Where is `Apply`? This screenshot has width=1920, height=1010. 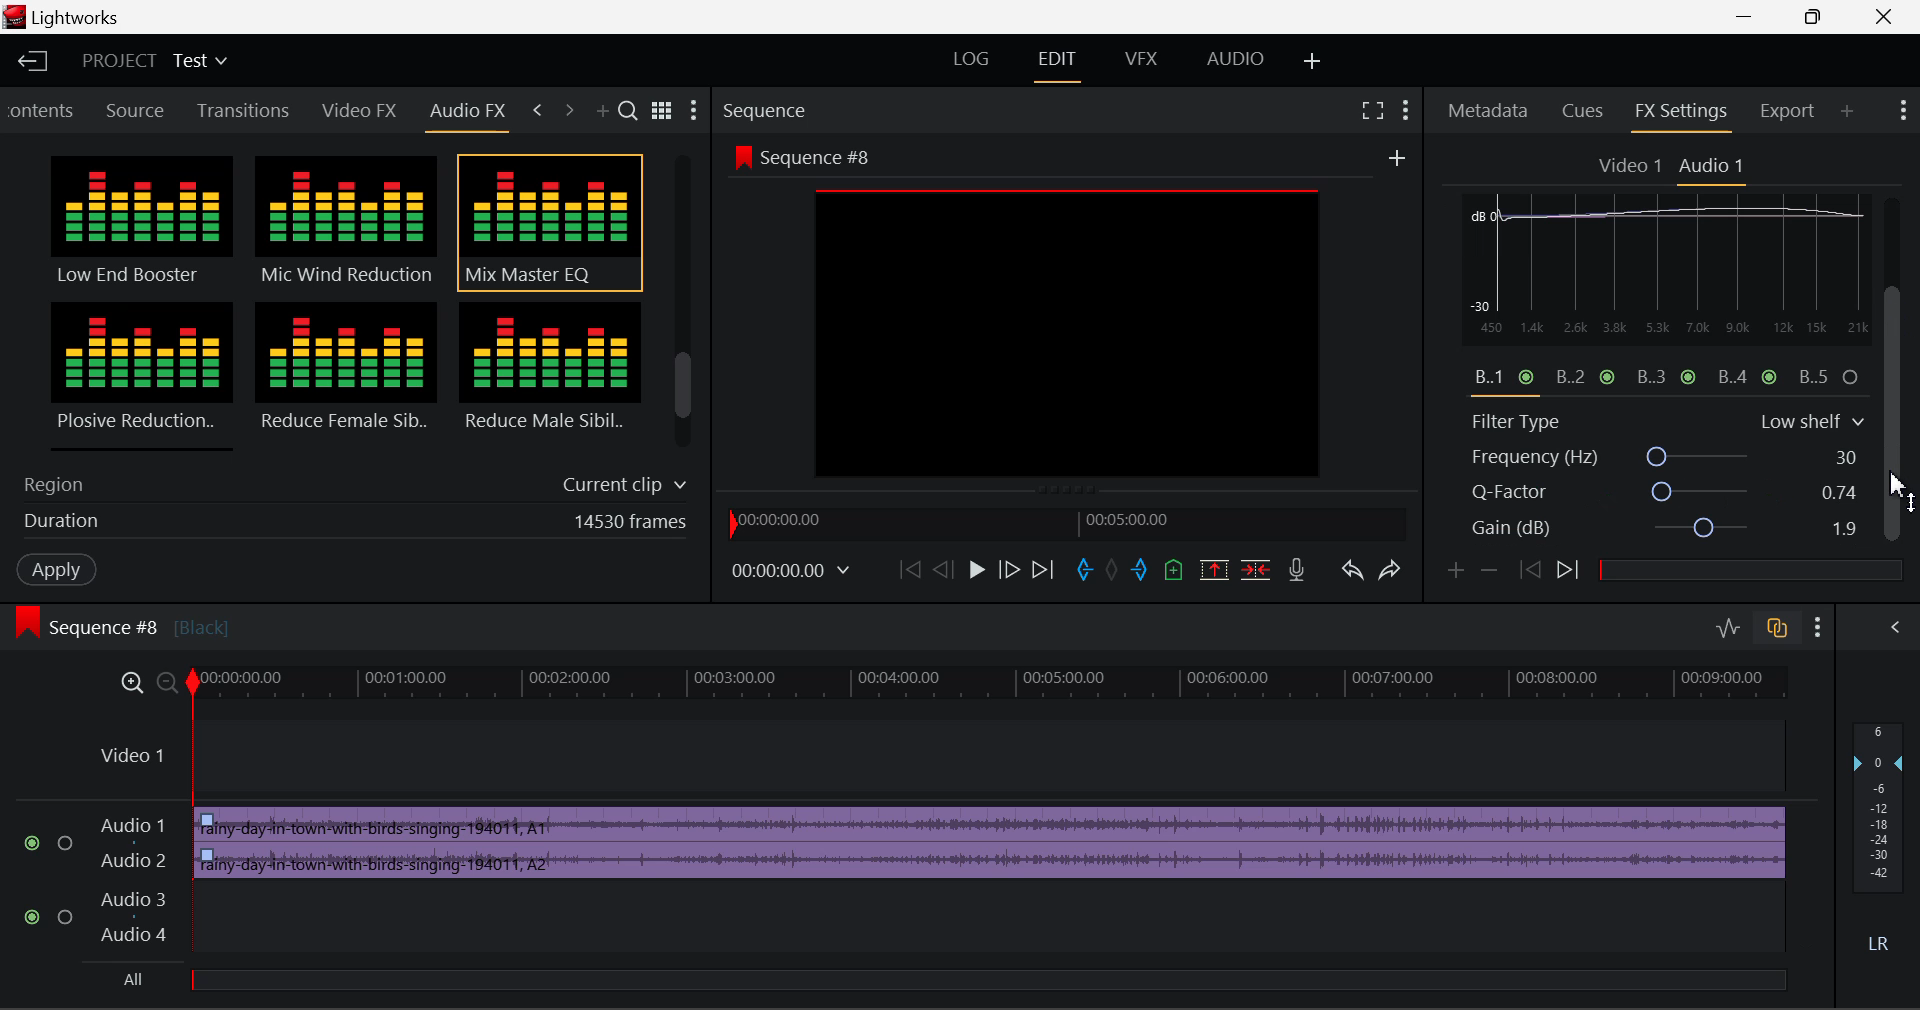 Apply is located at coordinates (56, 570).